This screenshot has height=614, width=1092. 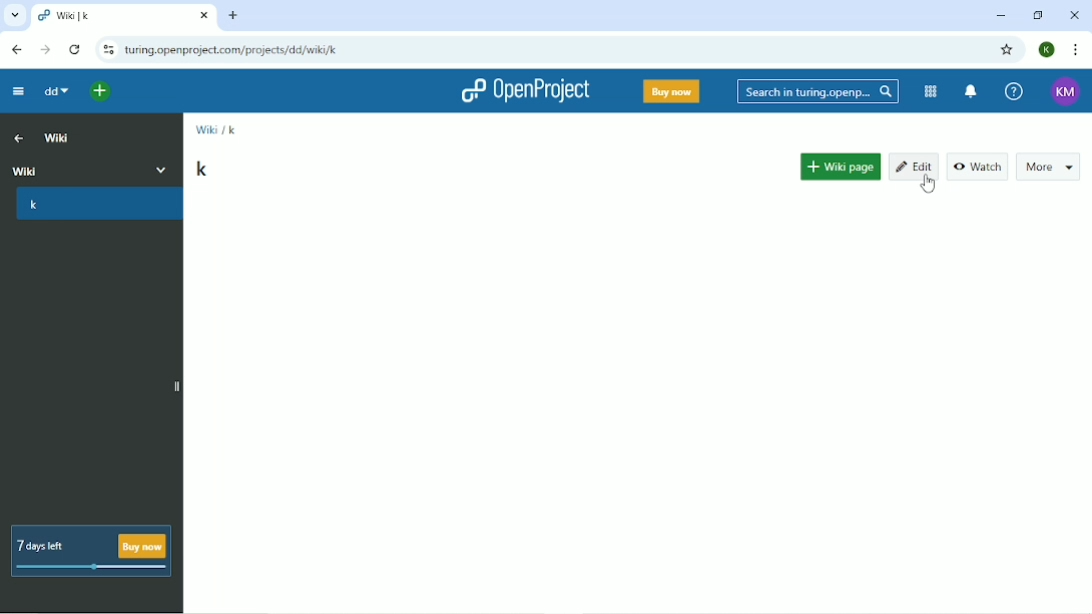 I want to click on Bookmark this tab, so click(x=1009, y=50).